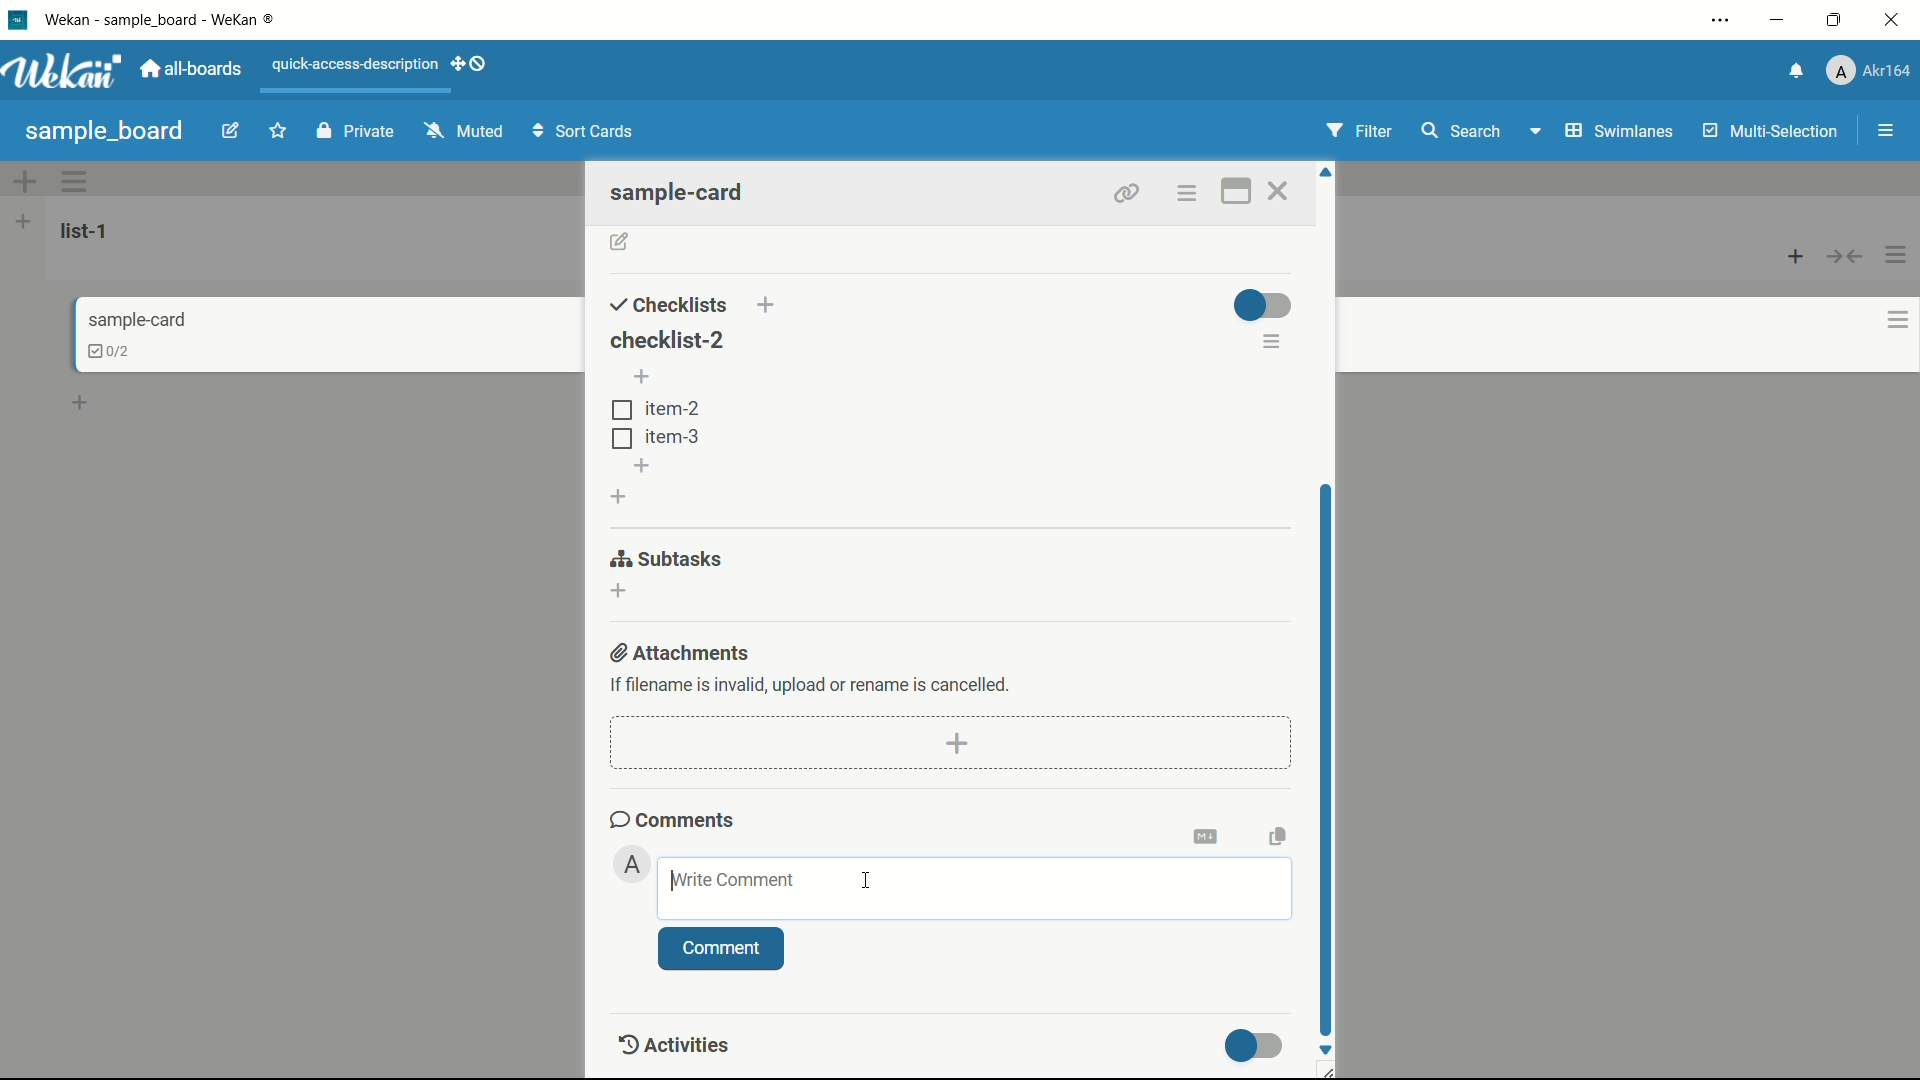  Describe the element at coordinates (1846, 258) in the screenshot. I see `collapse` at that location.